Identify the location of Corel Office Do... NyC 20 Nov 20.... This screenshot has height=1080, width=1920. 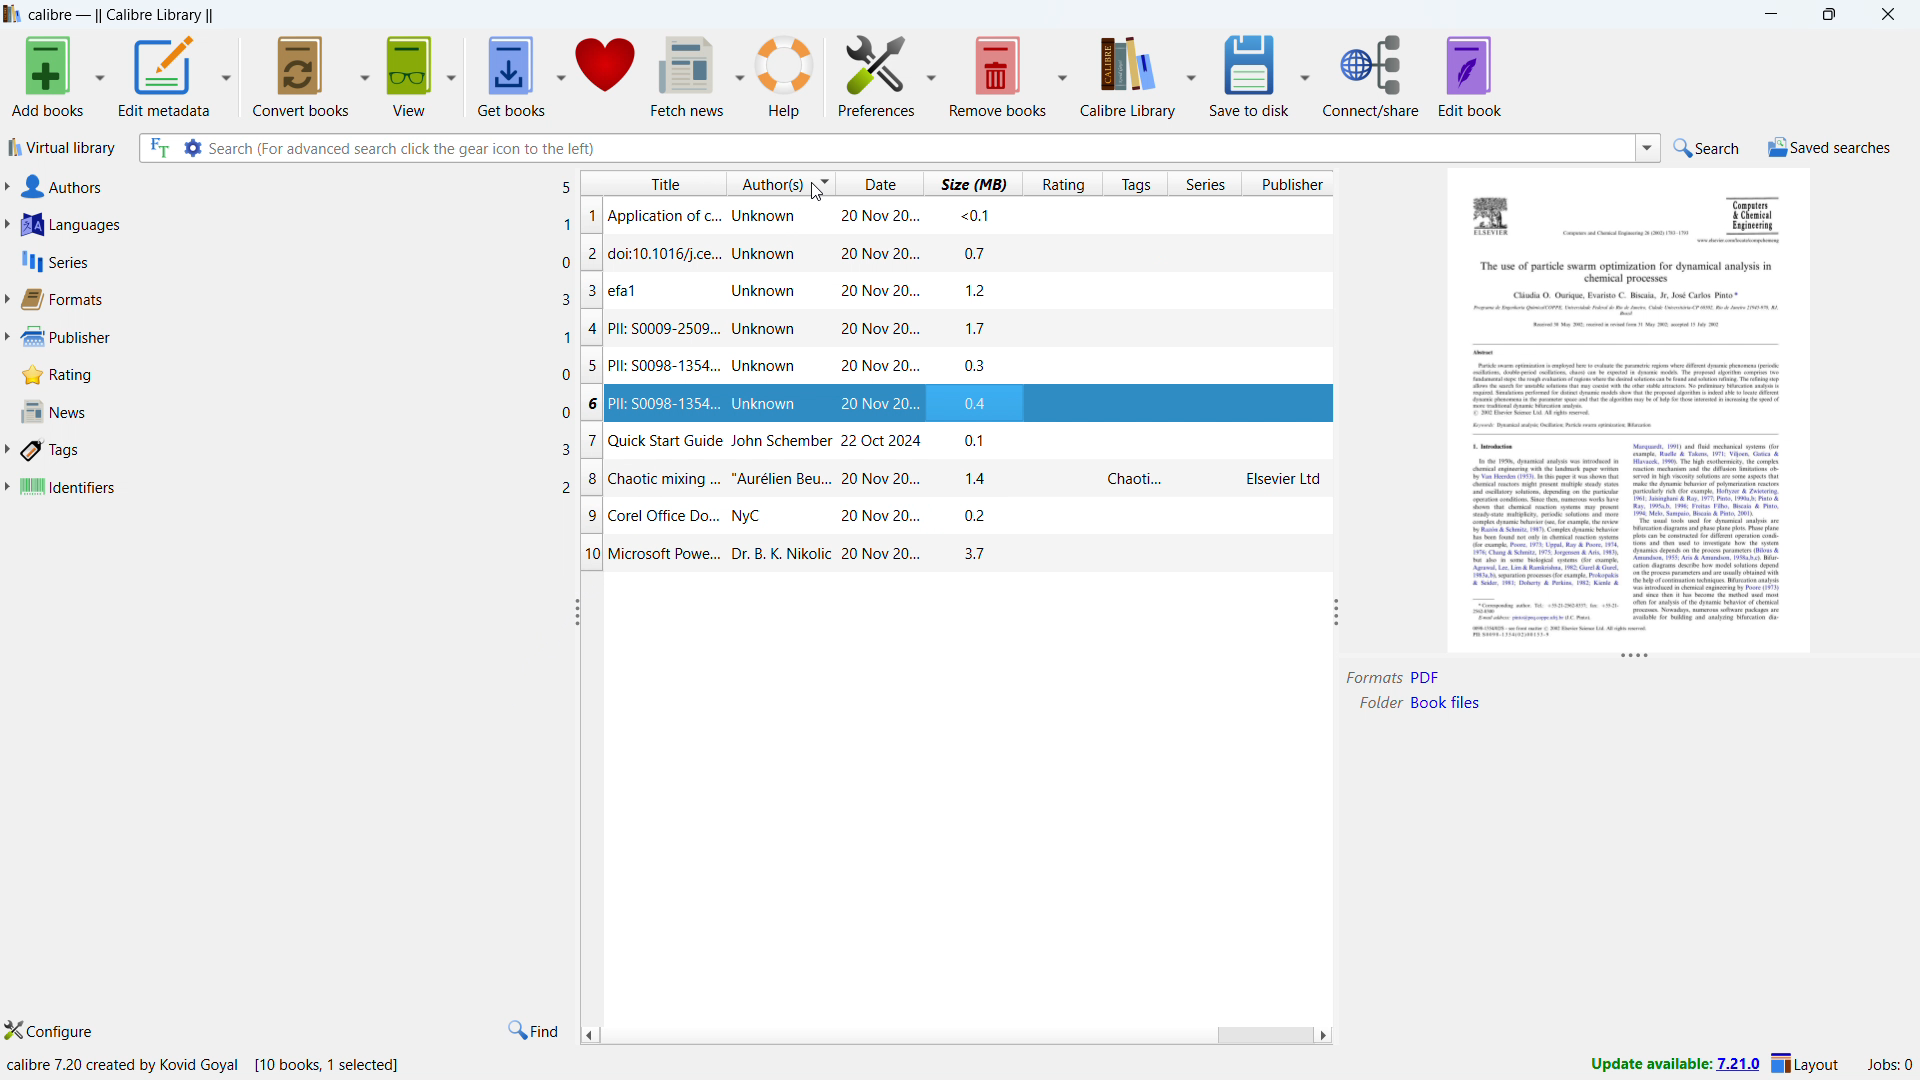
(771, 518).